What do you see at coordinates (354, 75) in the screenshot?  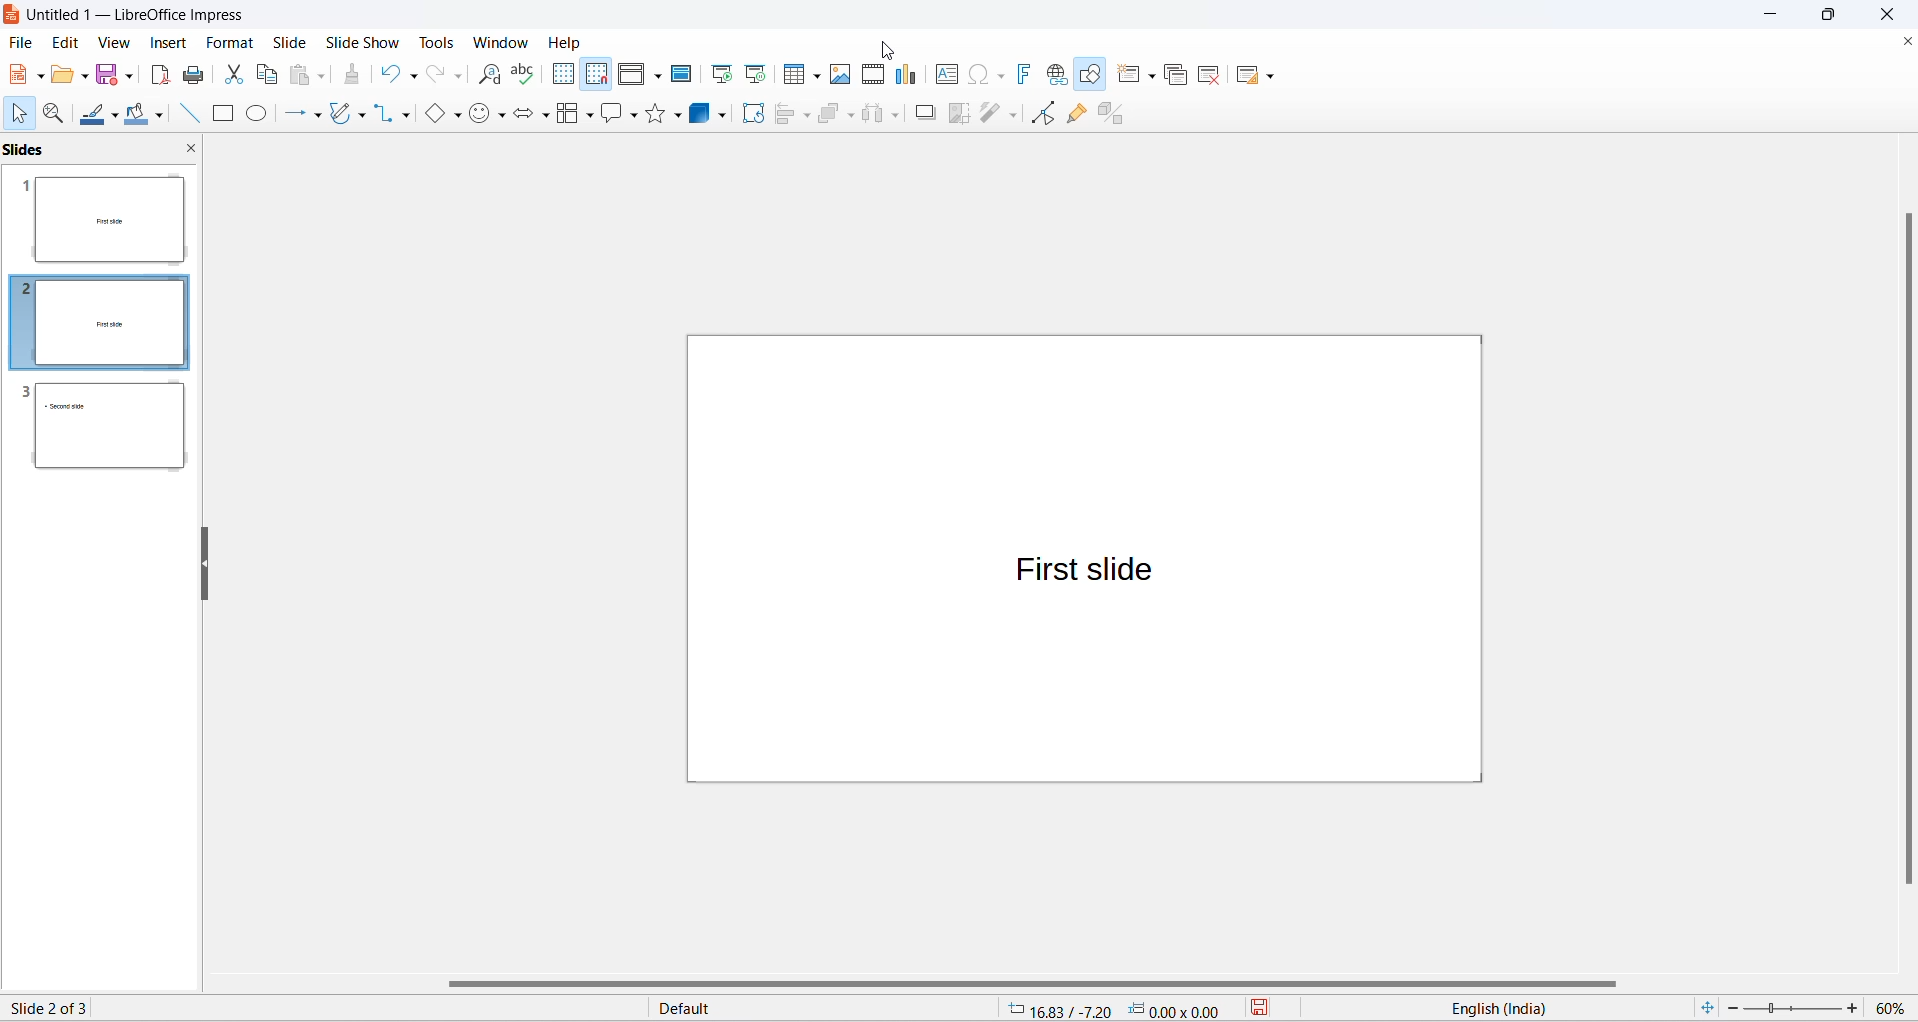 I see `clone formatting` at bounding box center [354, 75].